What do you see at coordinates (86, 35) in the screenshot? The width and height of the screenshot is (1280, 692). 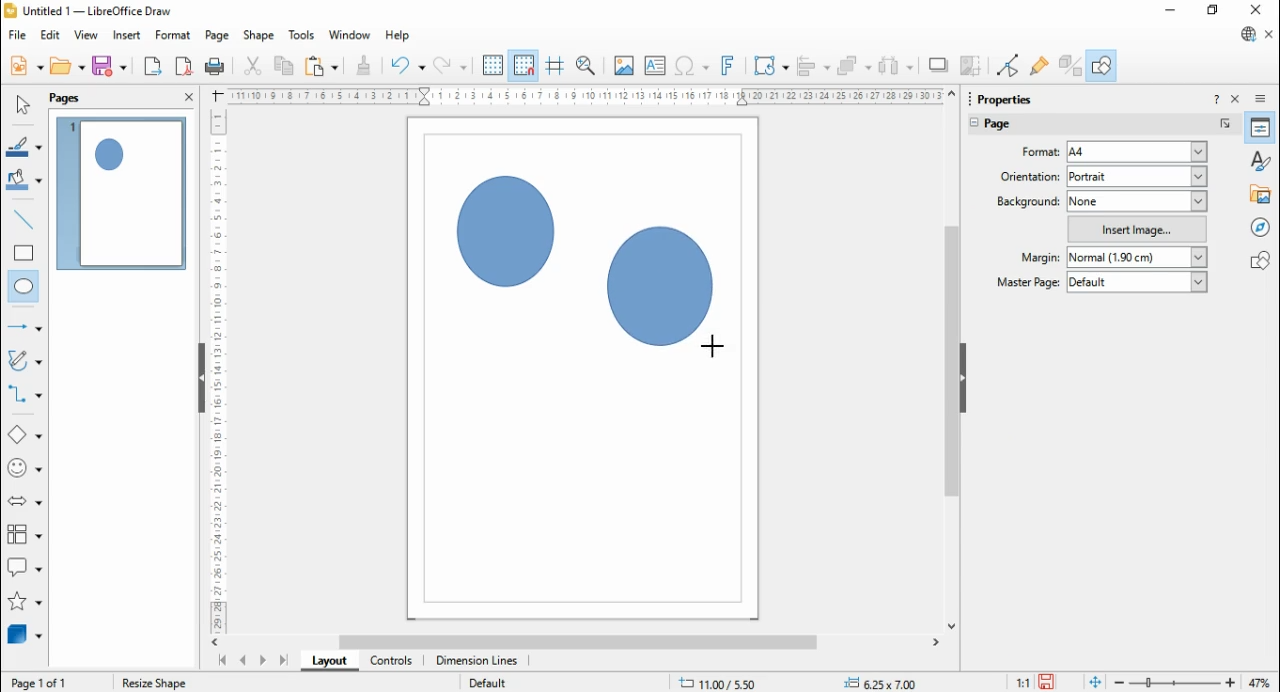 I see `view` at bounding box center [86, 35].